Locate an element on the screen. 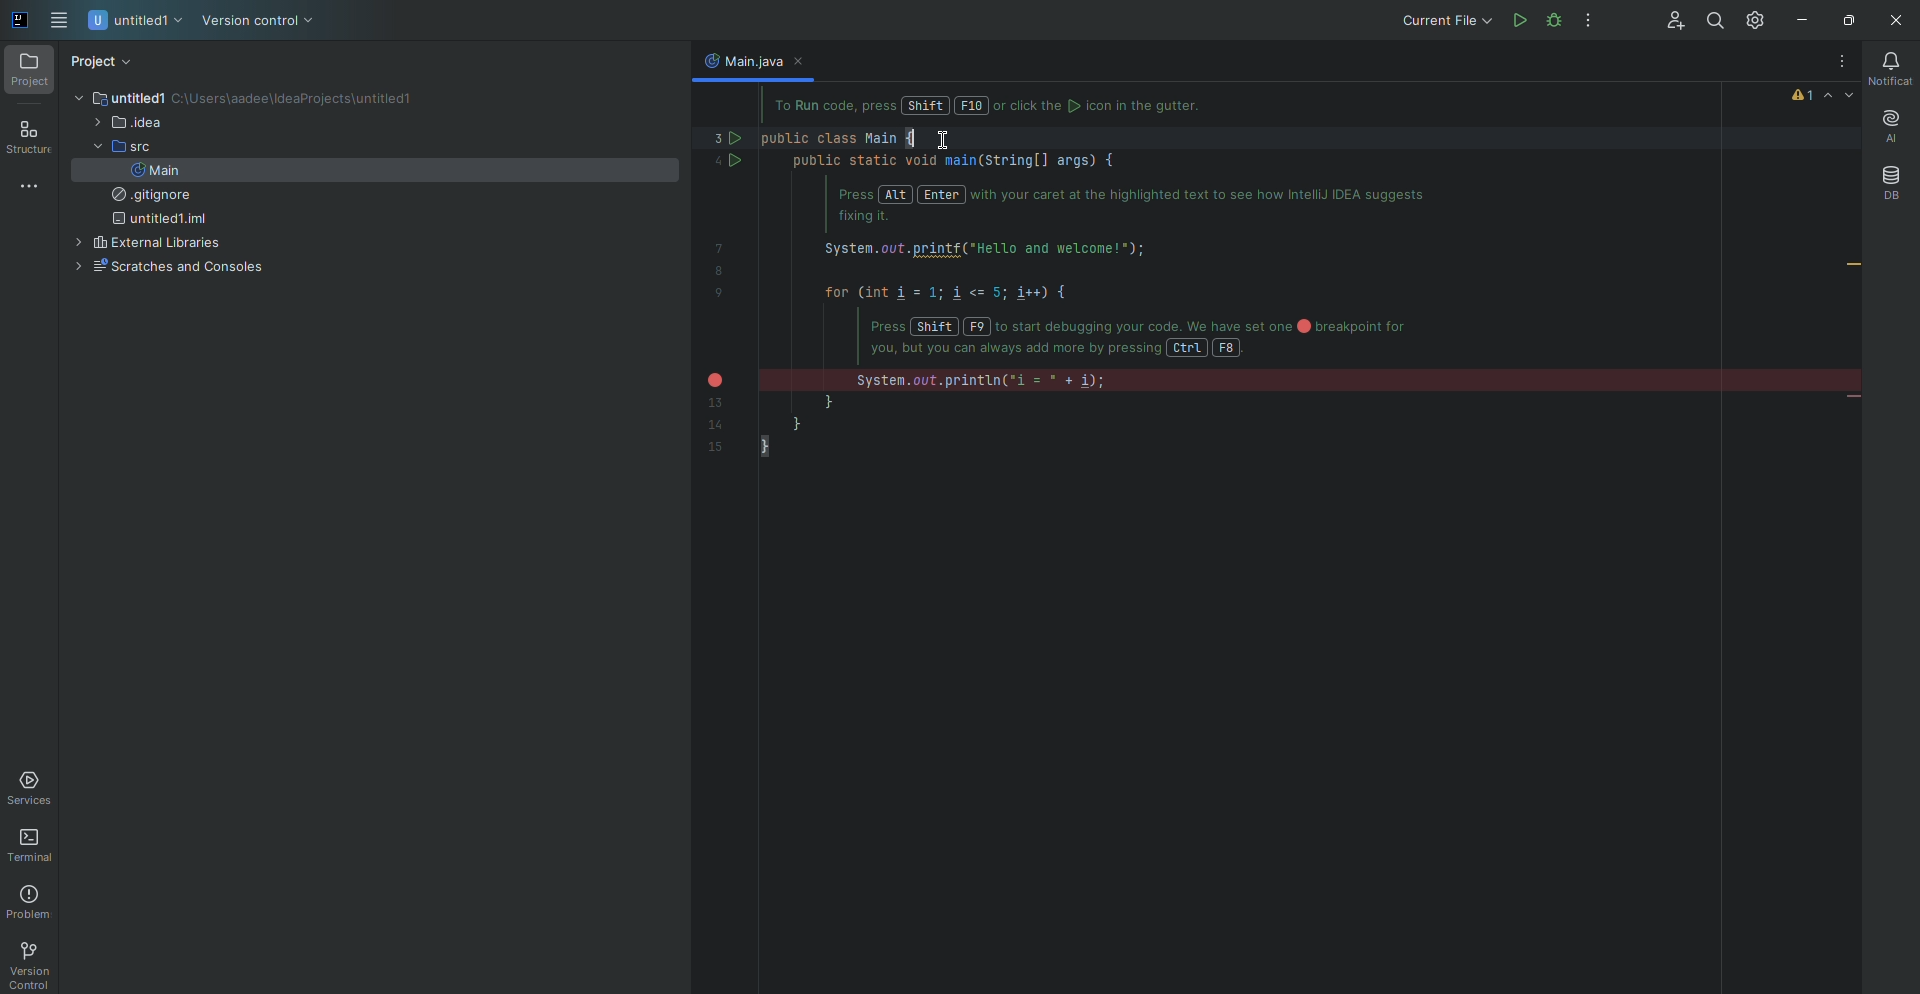  Run Code is located at coordinates (1518, 20).